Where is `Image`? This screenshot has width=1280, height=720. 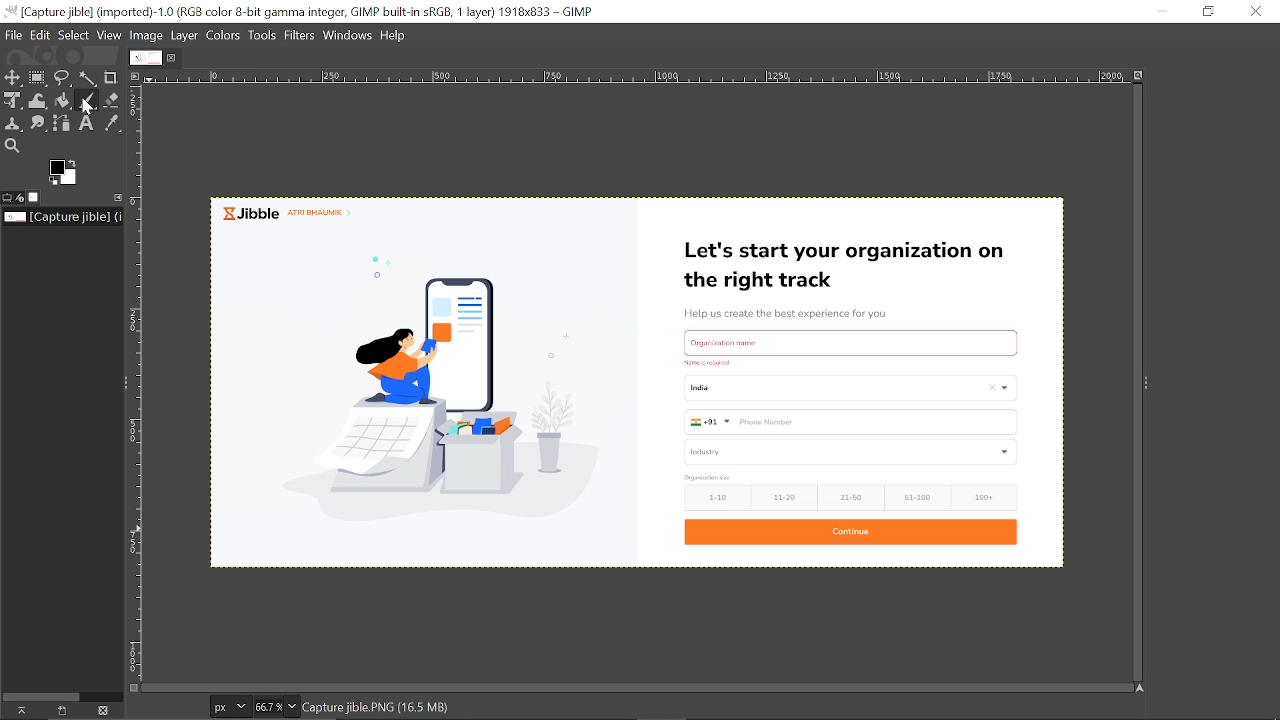 Image is located at coordinates (147, 37).